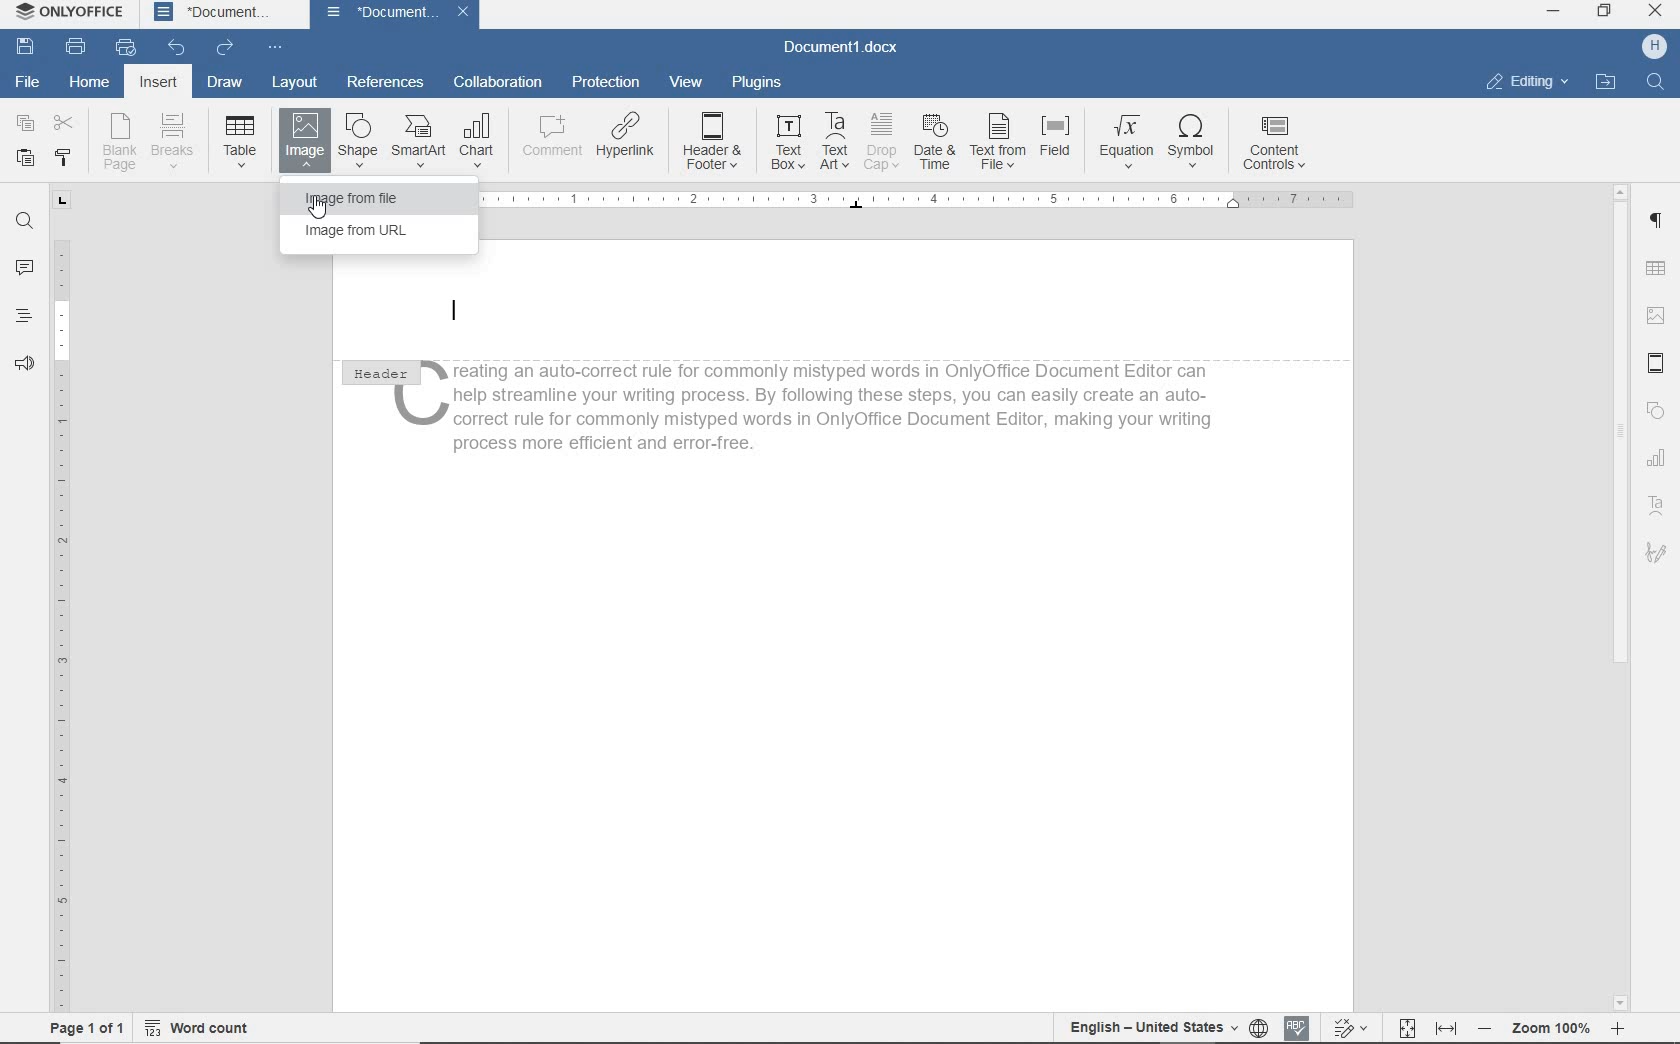  What do you see at coordinates (1653, 10) in the screenshot?
I see `CLOSE` at bounding box center [1653, 10].